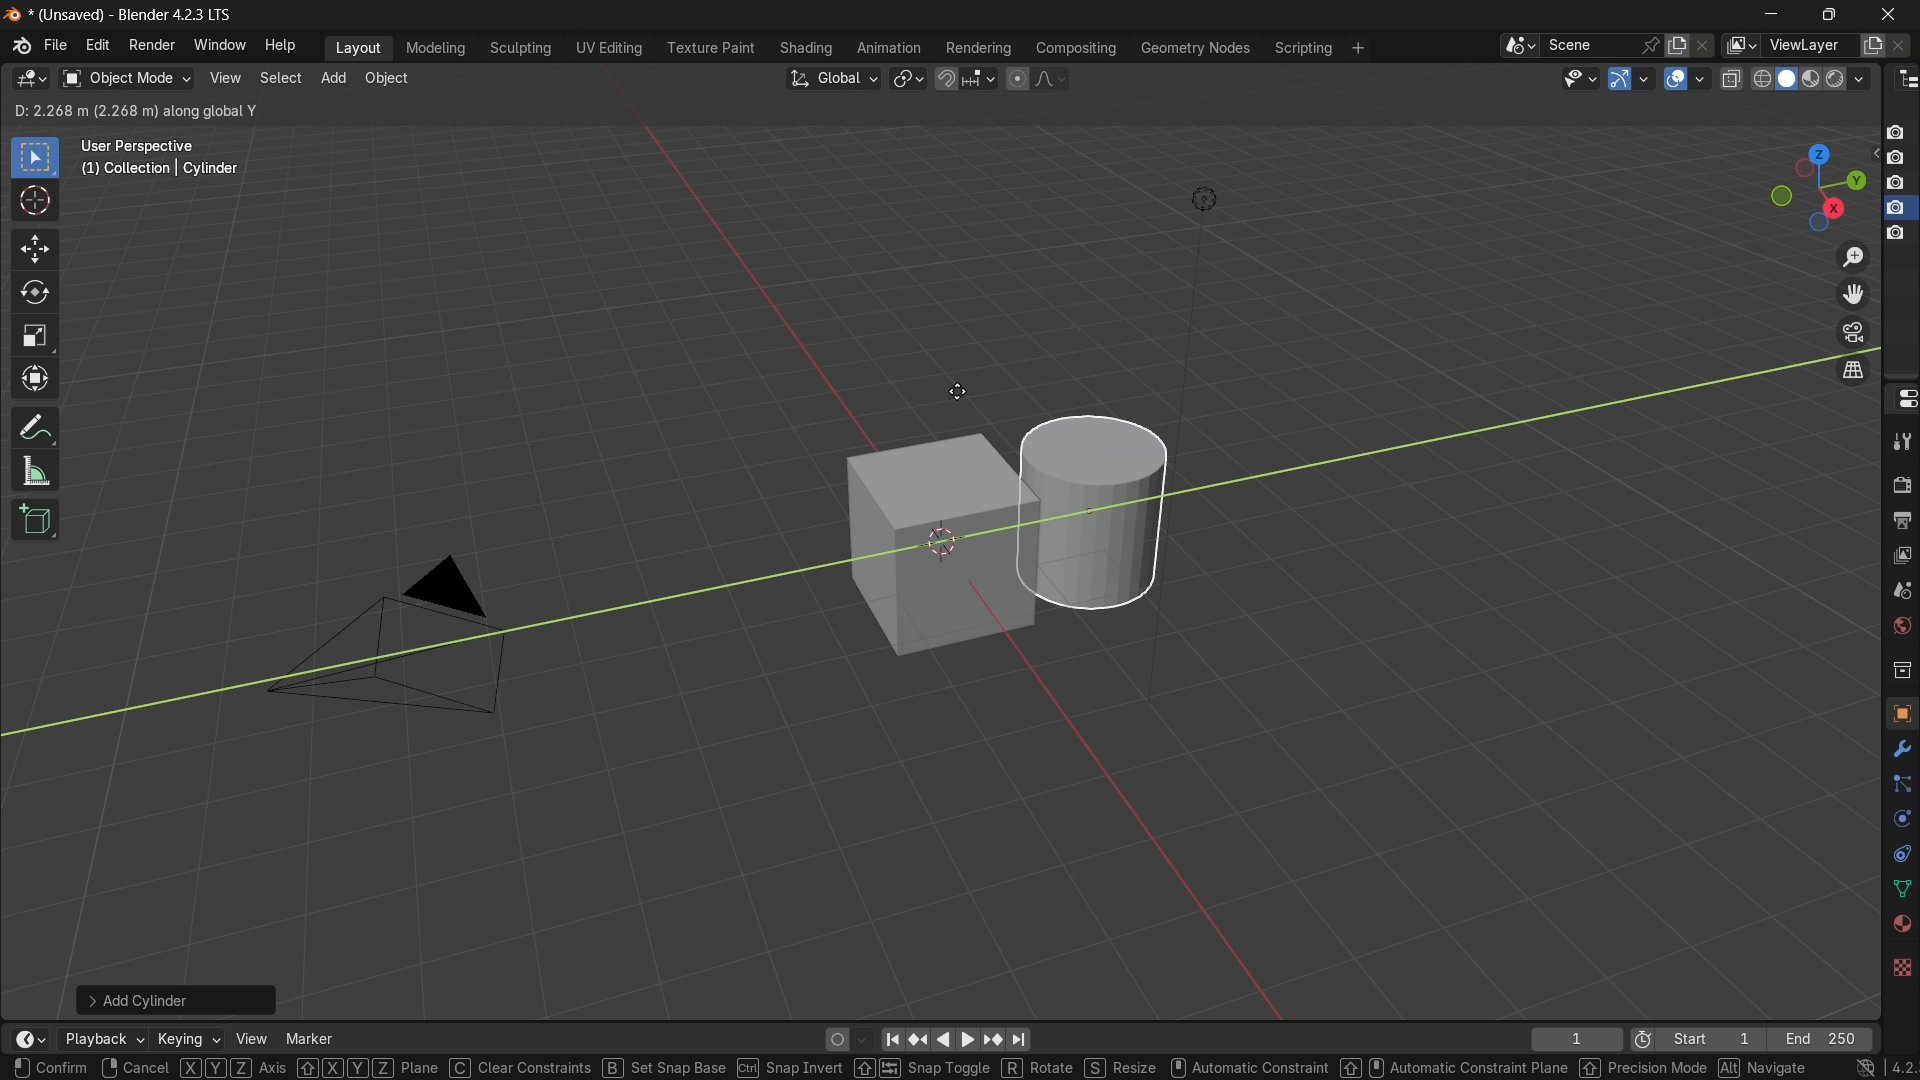  What do you see at coordinates (35, 472) in the screenshot?
I see `measure` at bounding box center [35, 472].